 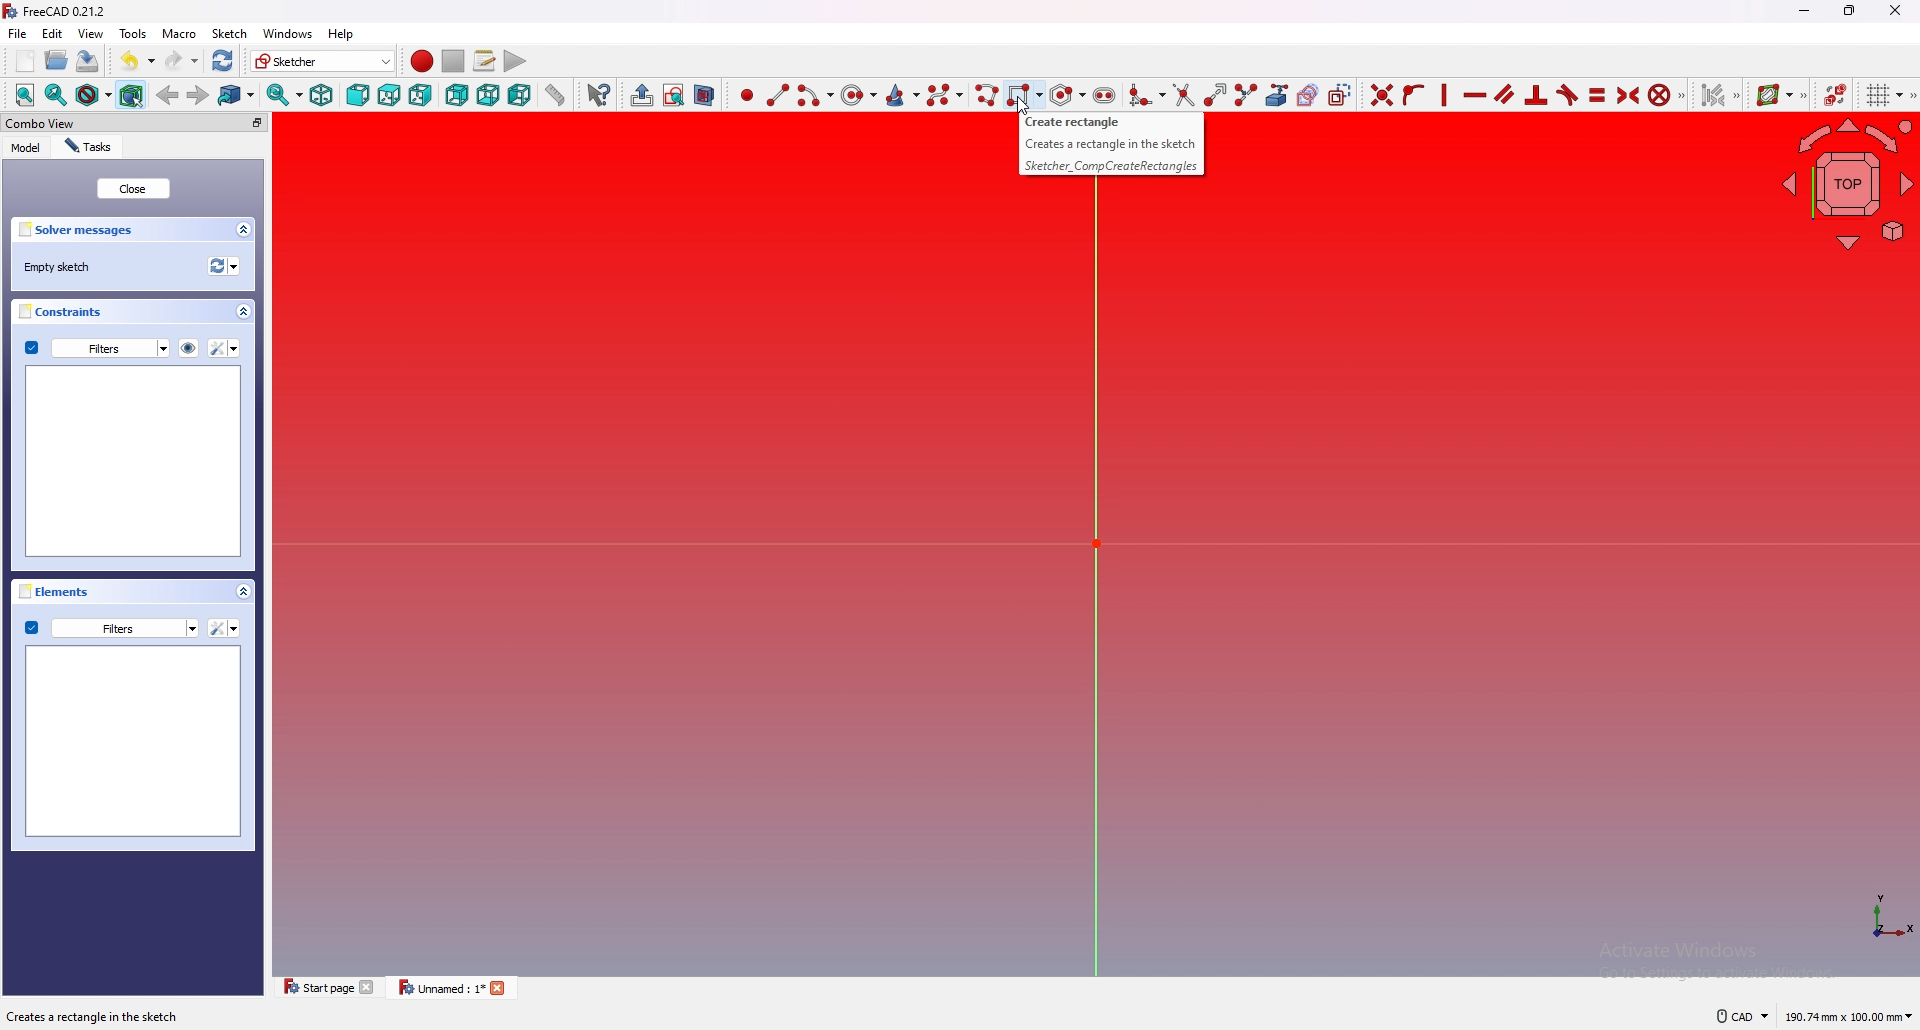 I want to click on right, so click(x=420, y=95).